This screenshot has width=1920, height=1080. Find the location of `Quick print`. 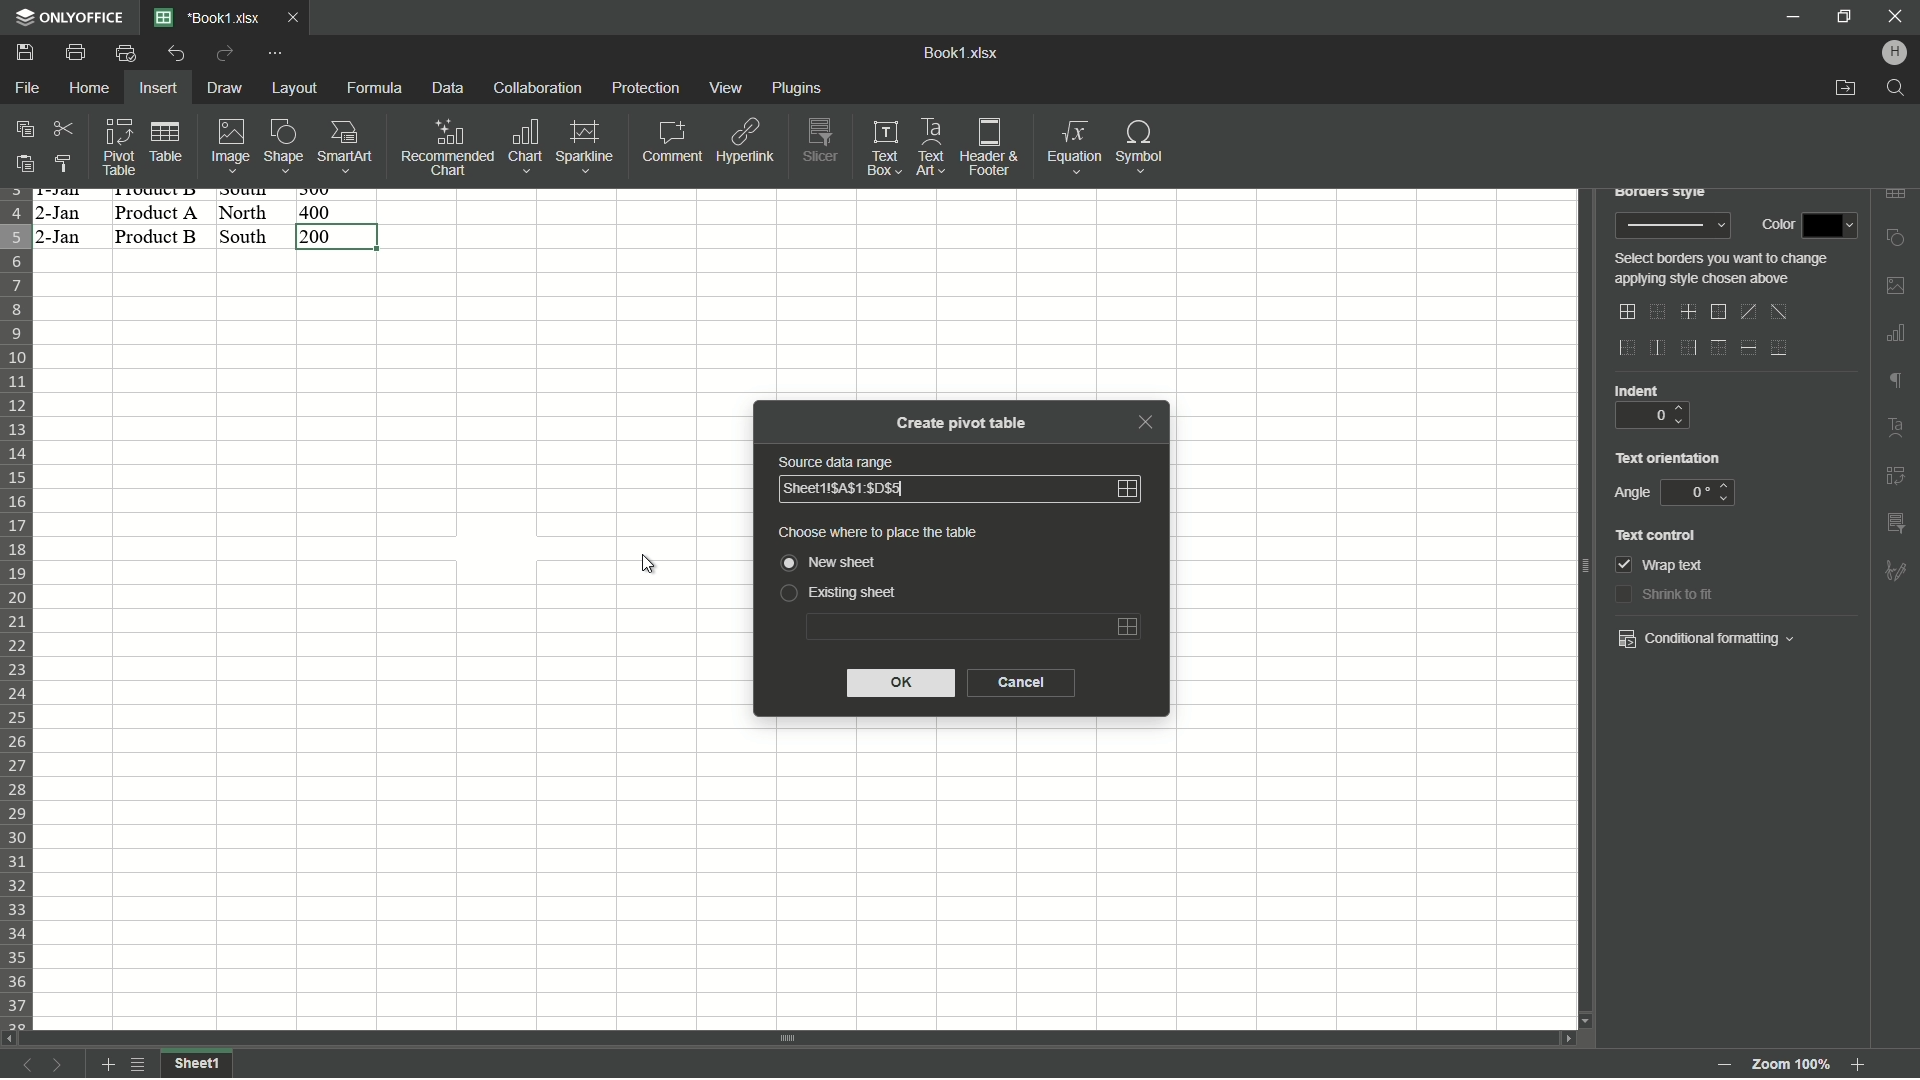

Quick print is located at coordinates (124, 55).